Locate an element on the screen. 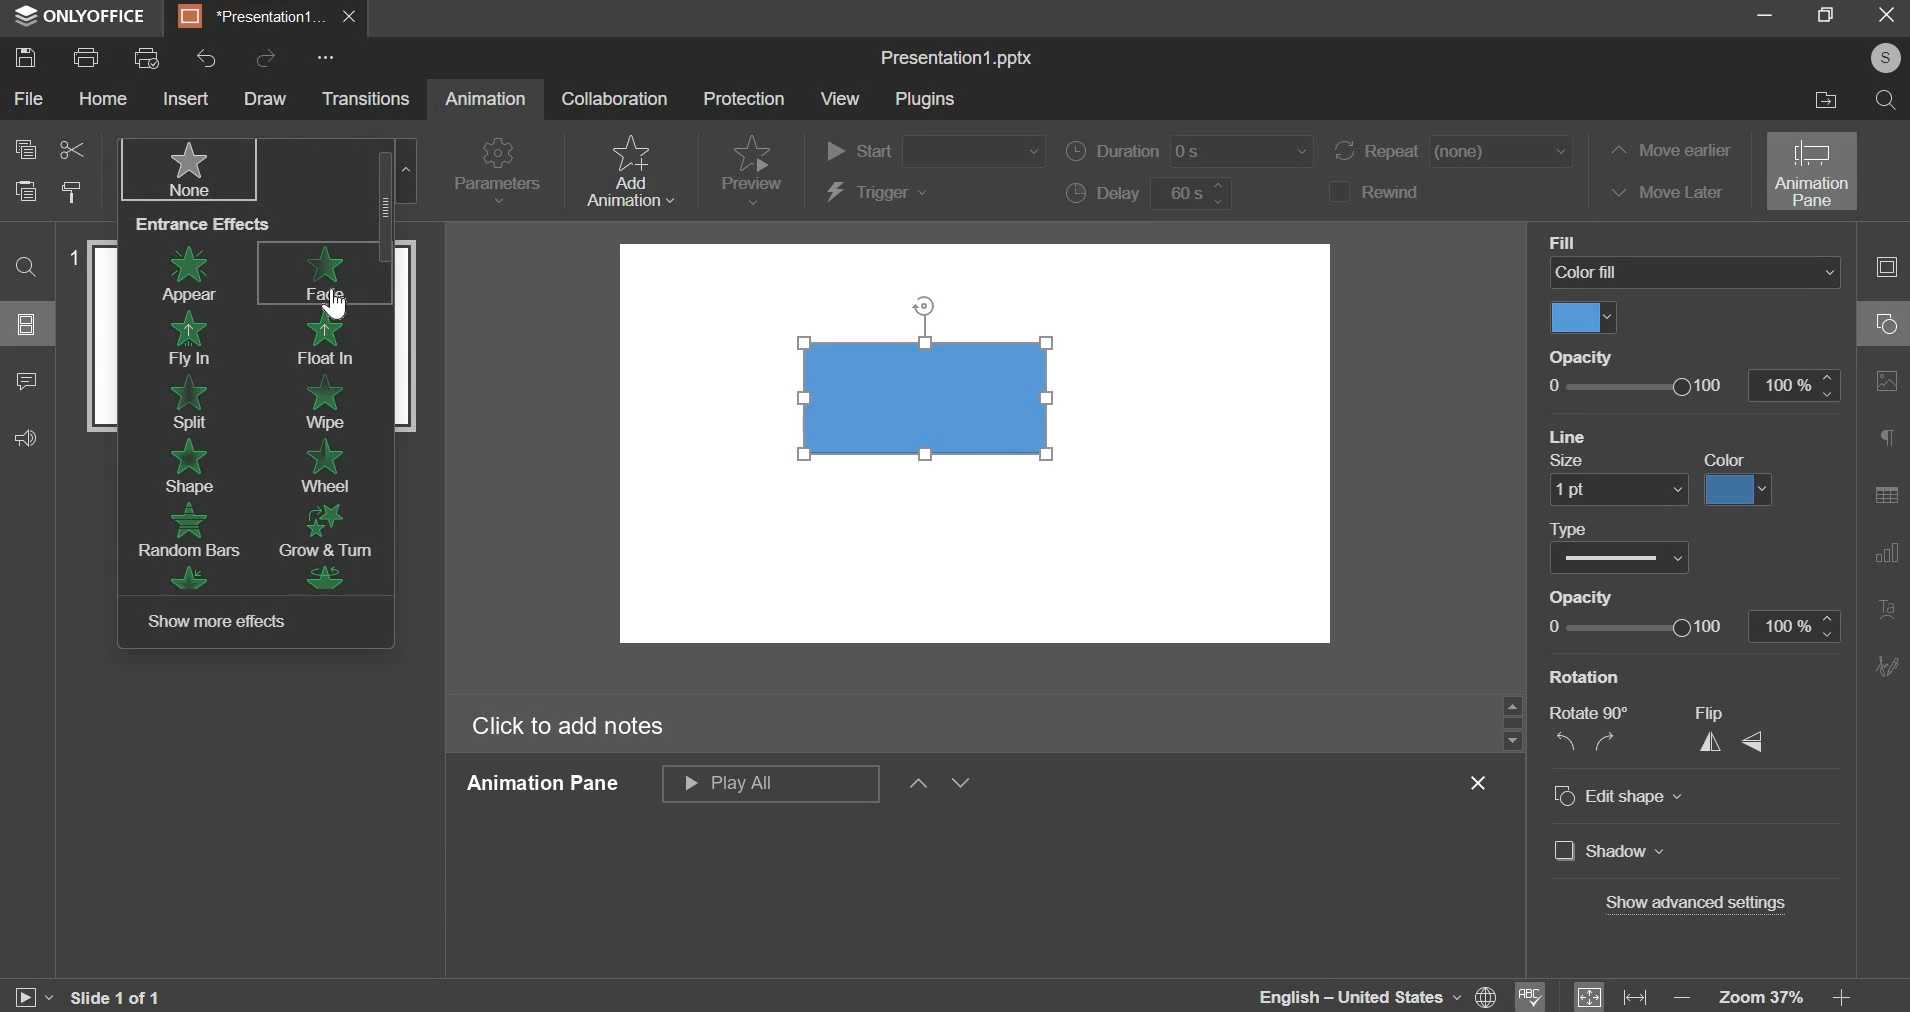 Image resolution: width=1910 pixels, height=1012 pixels. rewind is located at coordinates (1403, 192).